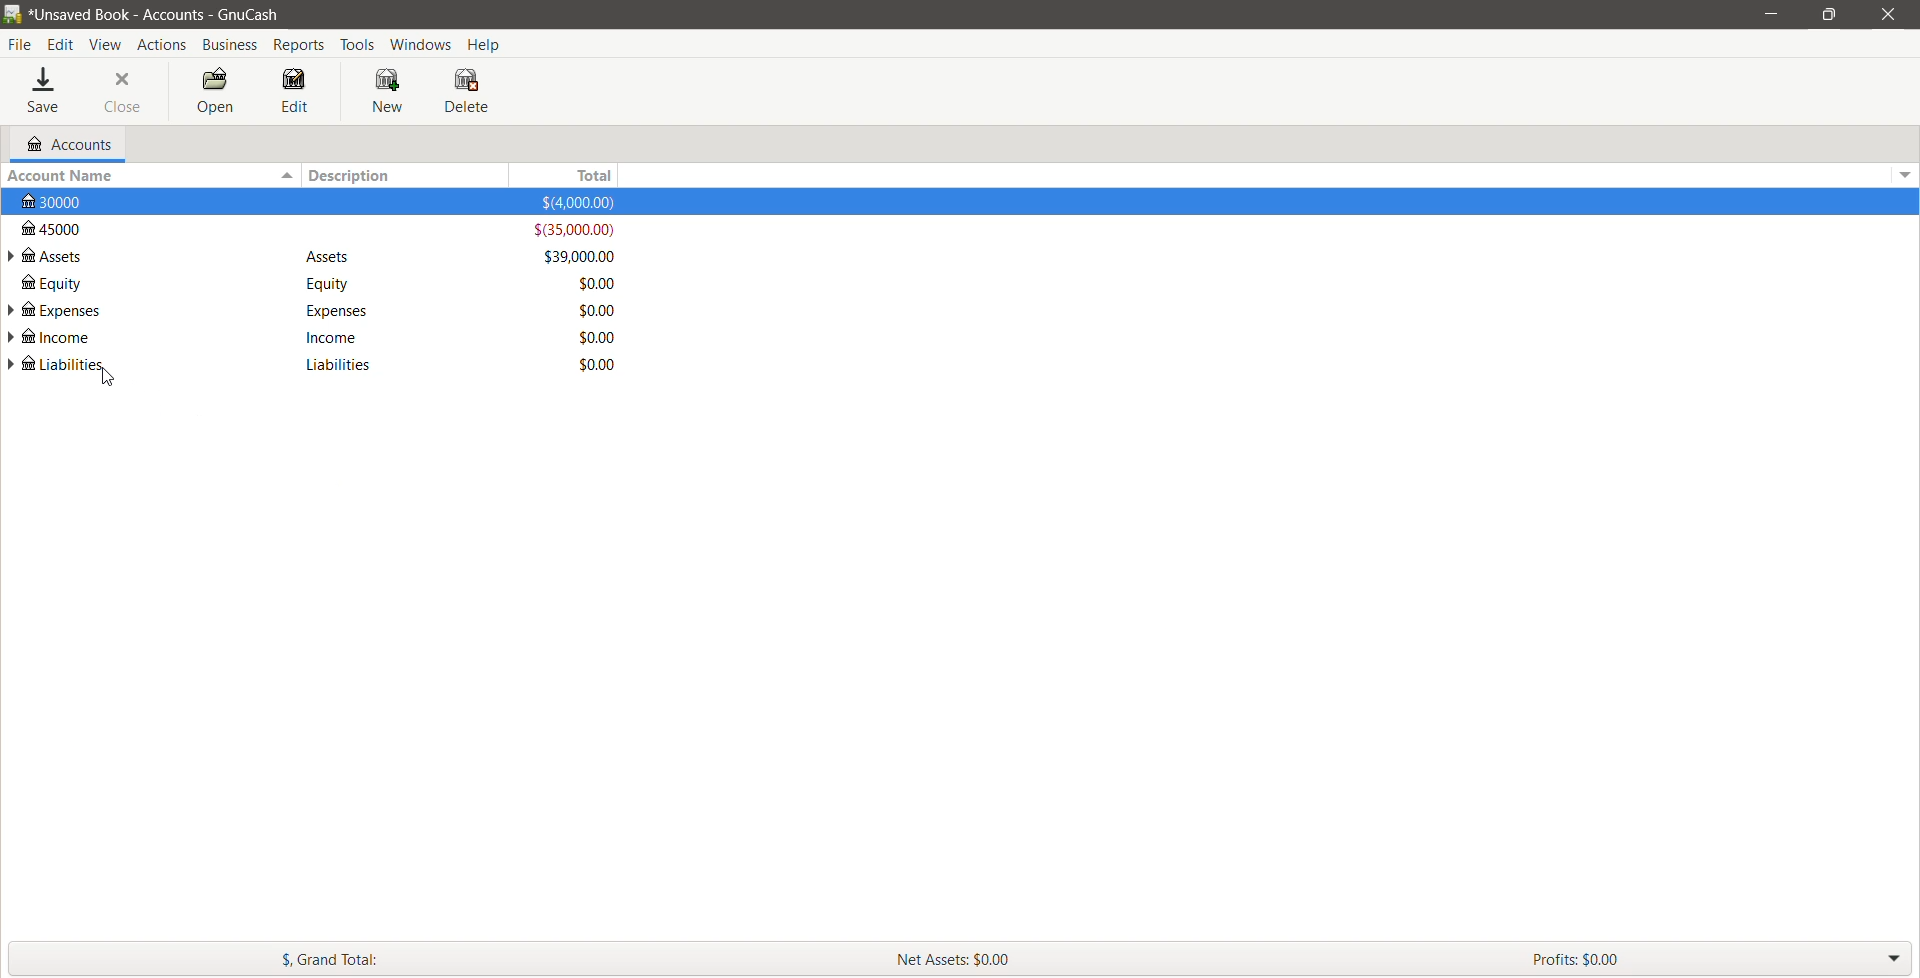 This screenshot has height=978, width=1920. I want to click on Grand Total, so click(435, 958).